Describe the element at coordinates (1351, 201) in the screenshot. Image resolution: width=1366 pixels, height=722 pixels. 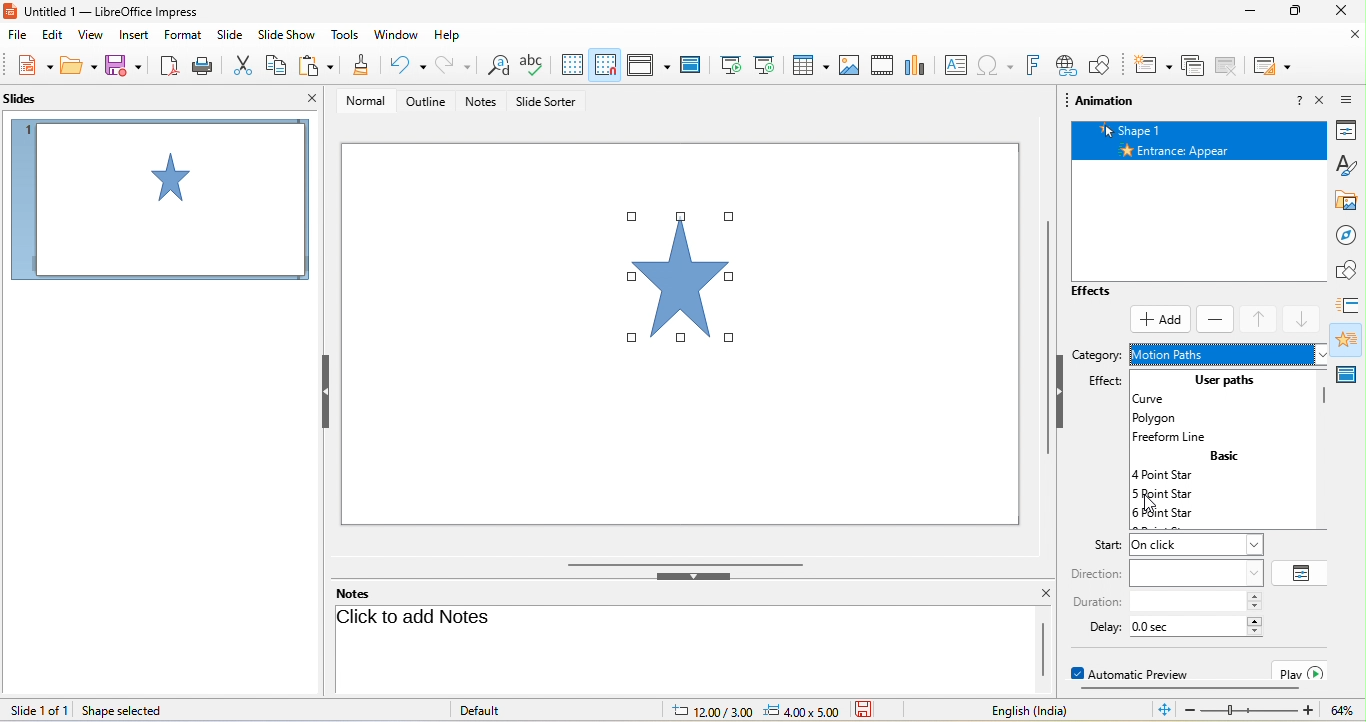
I see `gallery` at that location.